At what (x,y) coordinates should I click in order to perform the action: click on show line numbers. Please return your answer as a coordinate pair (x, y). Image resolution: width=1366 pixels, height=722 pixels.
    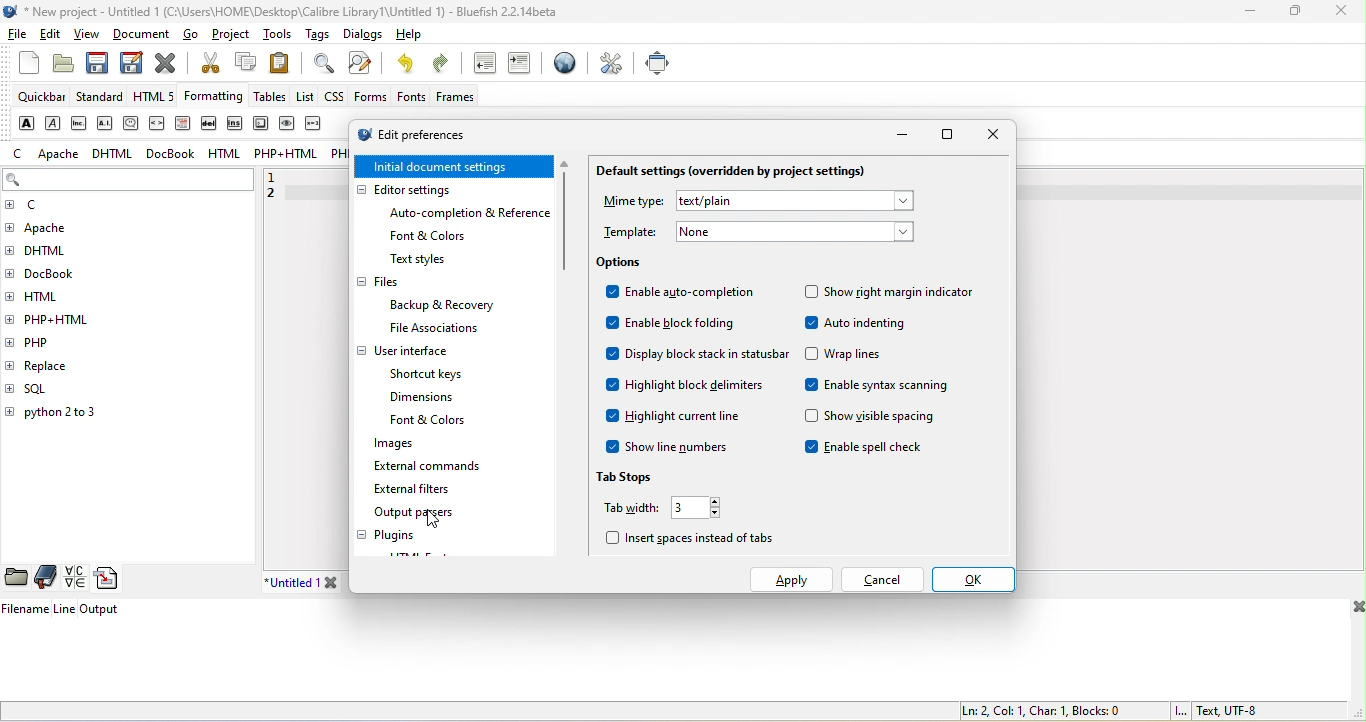
    Looking at the image, I should click on (676, 446).